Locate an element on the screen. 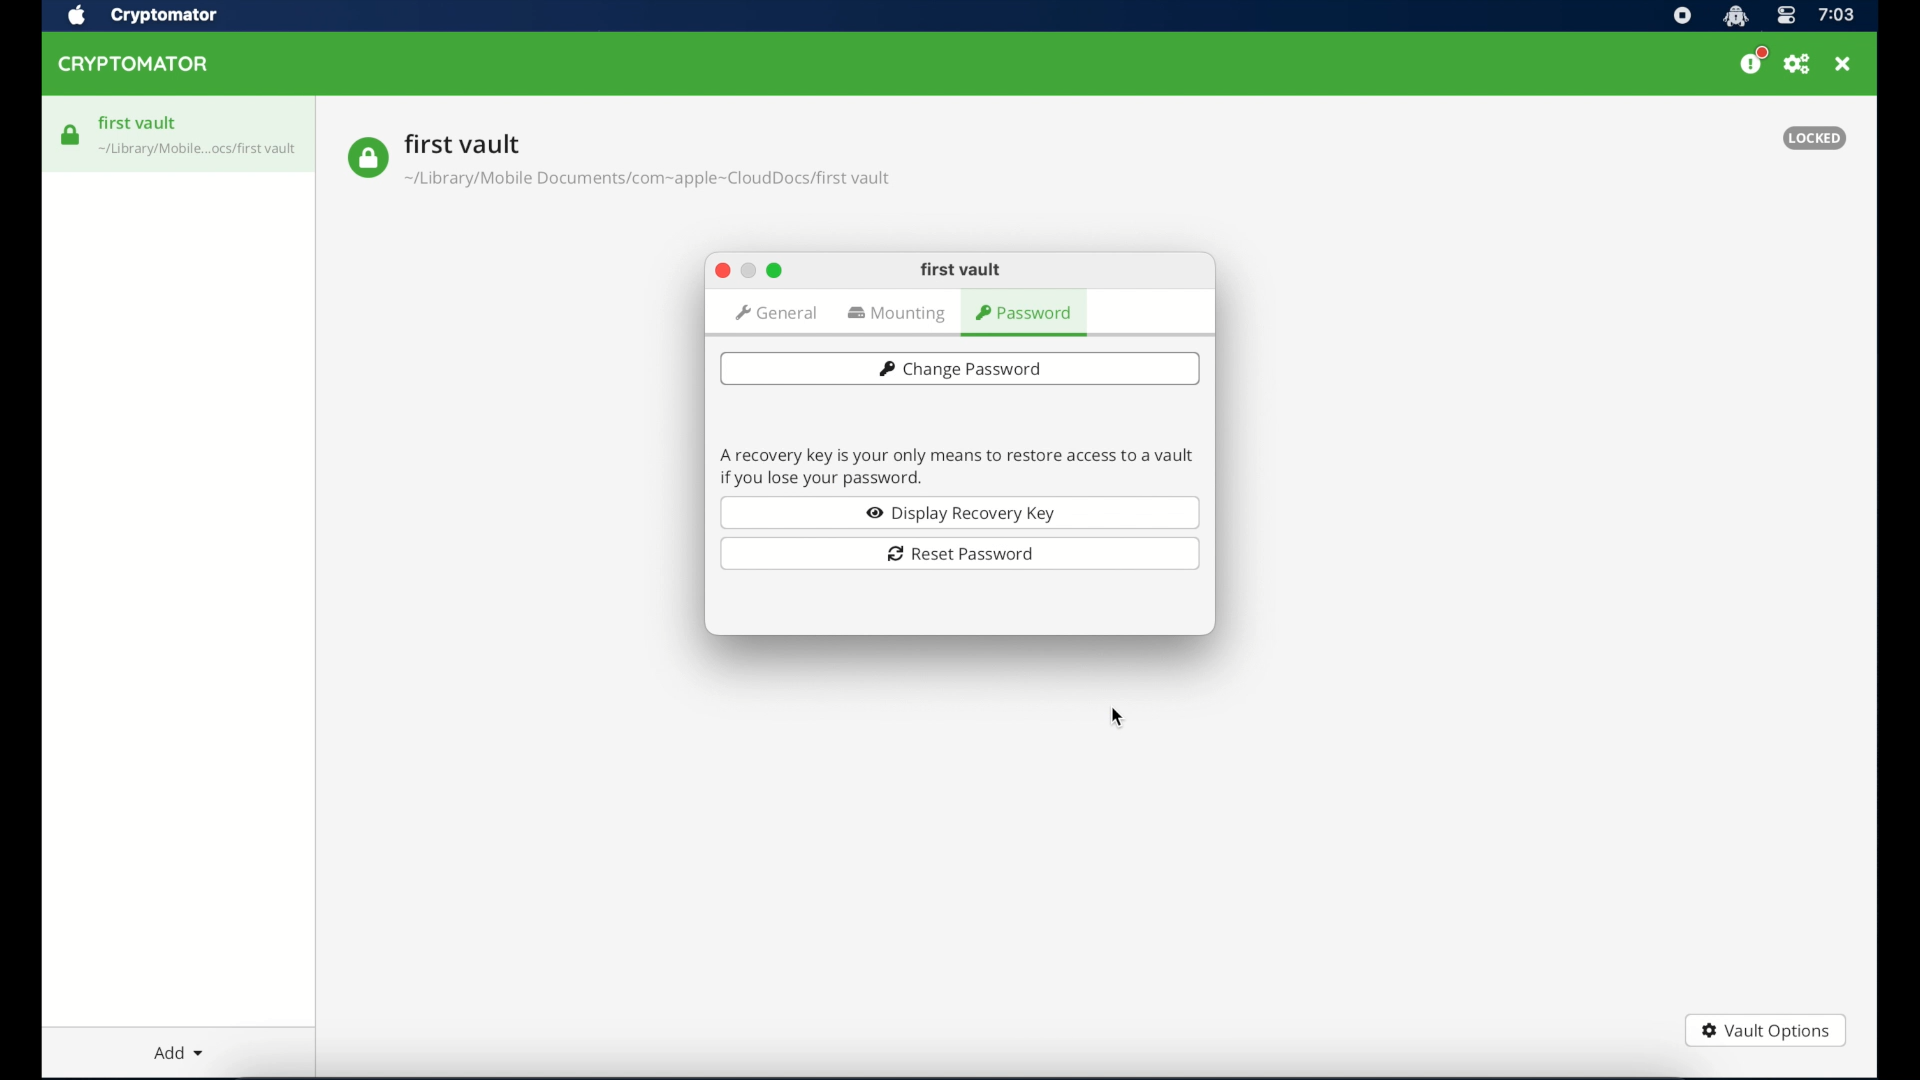 The width and height of the screenshot is (1920, 1080). general tab highlighted is located at coordinates (775, 313).